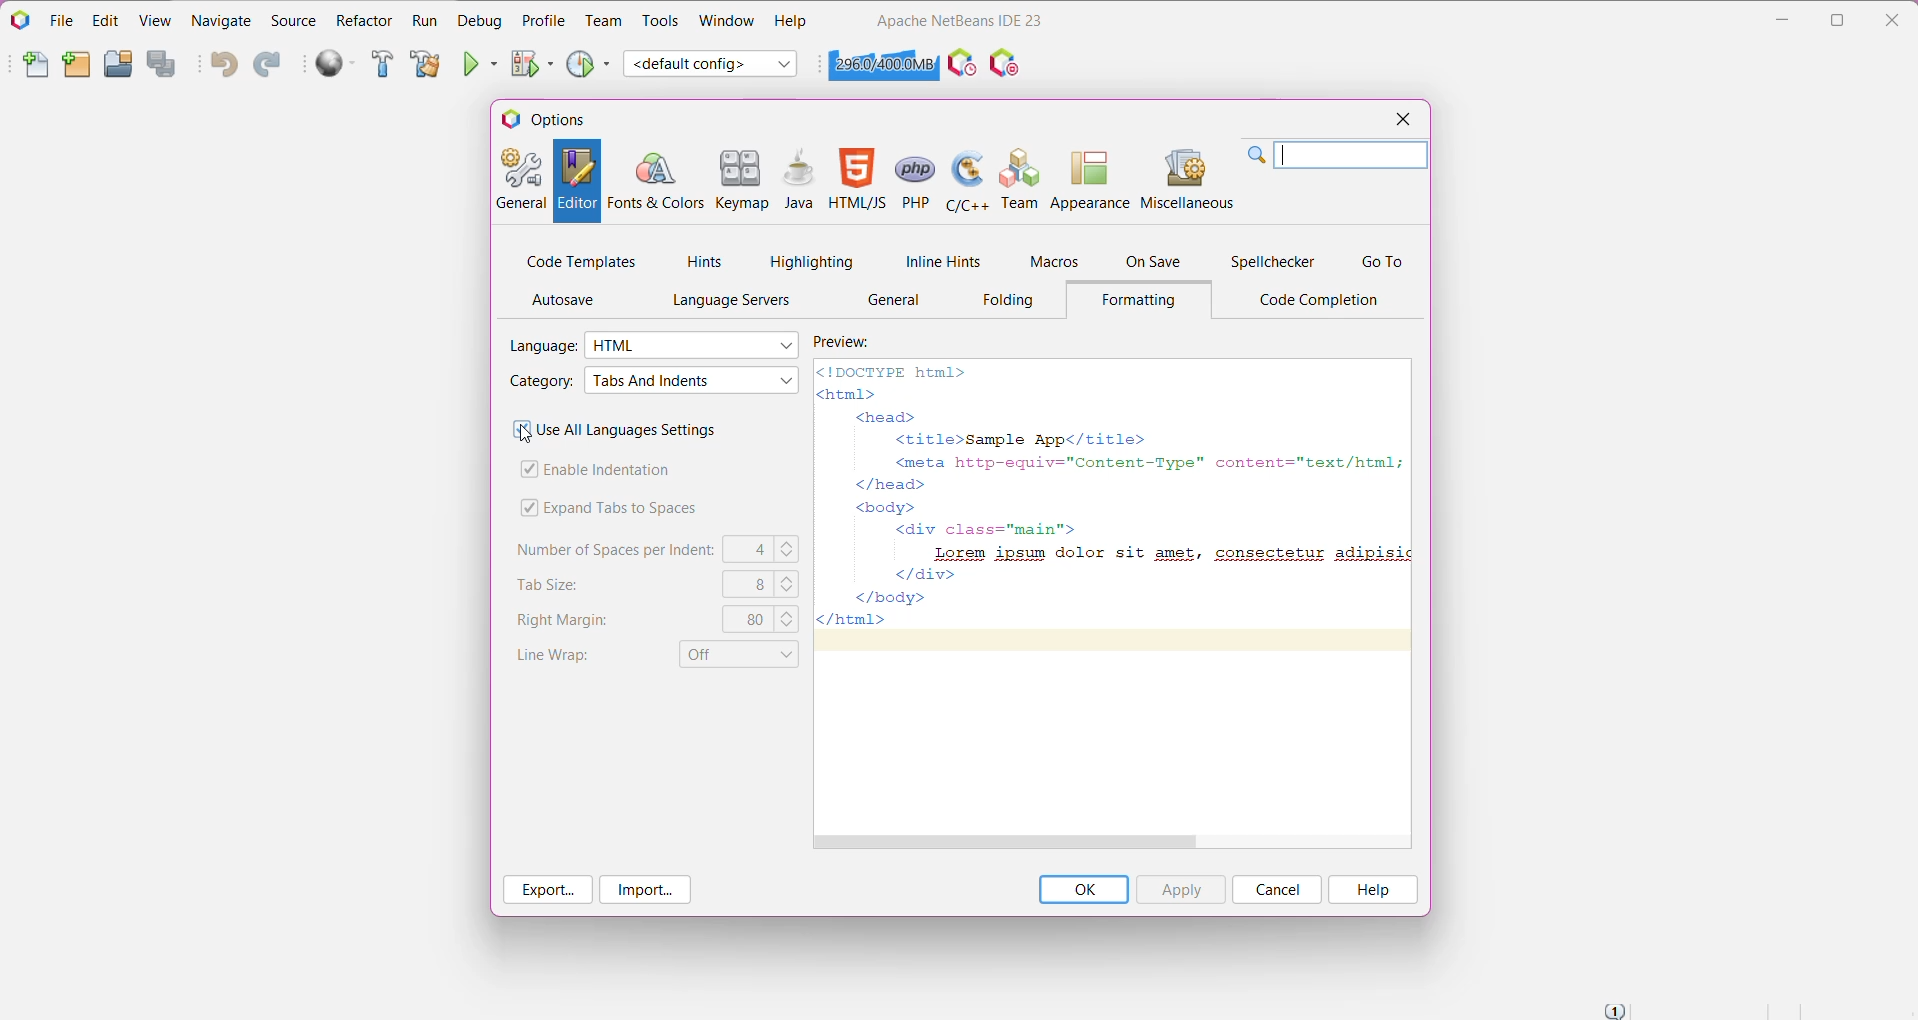 The width and height of the screenshot is (1918, 1020). What do you see at coordinates (712, 64) in the screenshot?
I see `Set Project Configuration` at bounding box center [712, 64].